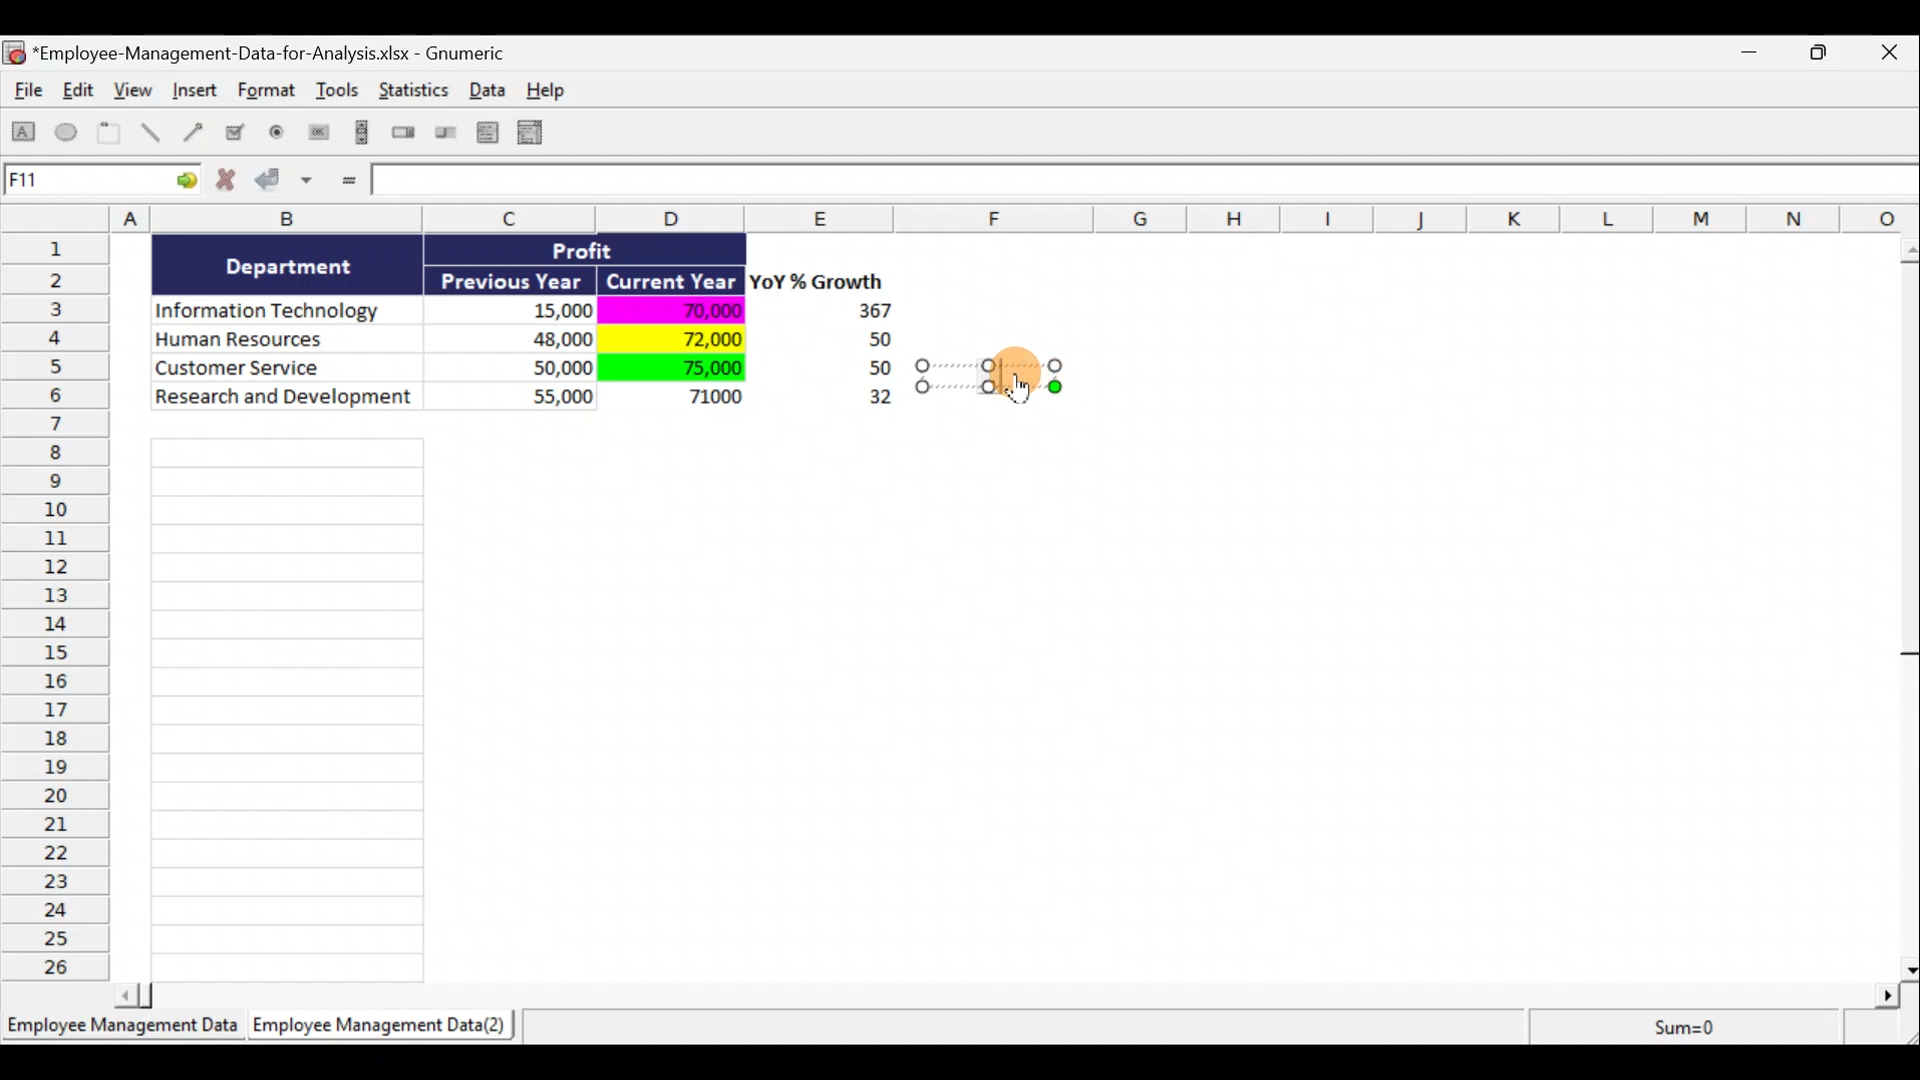 The image size is (1920, 1080). I want to click on Sheet 2, so click(385, 1030).